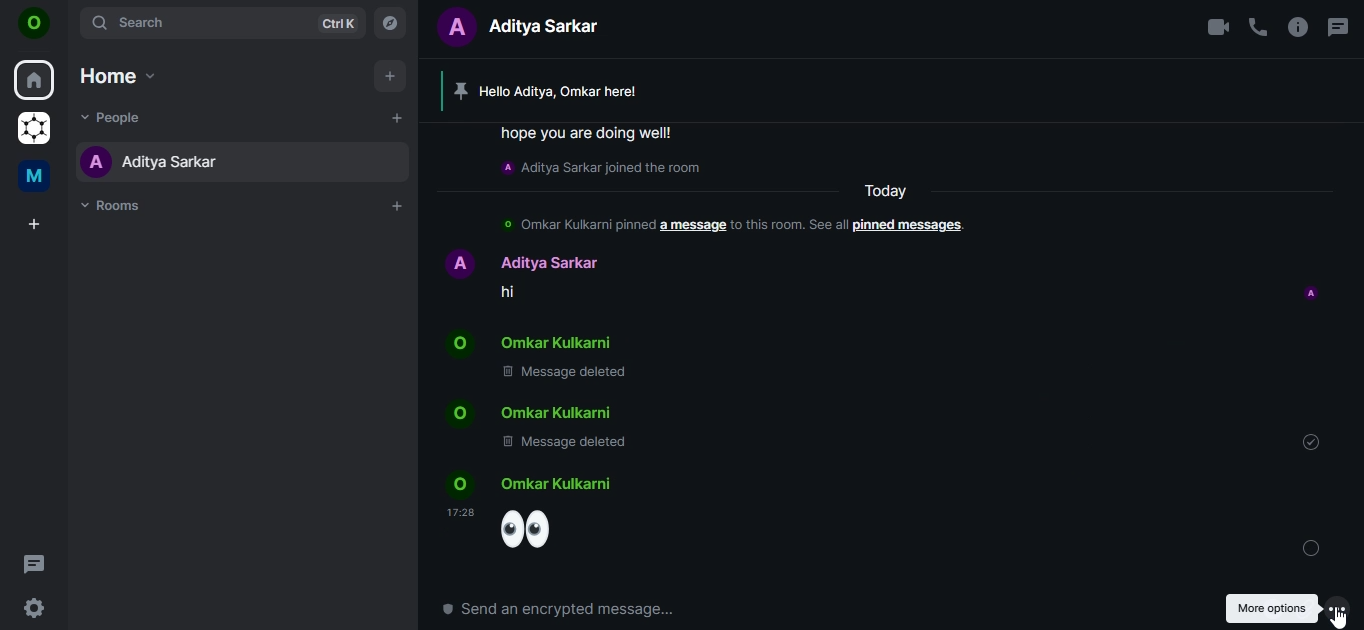 Image resolution: width=1364 pixels, height=630 pixels. What do you see at coordinates (32, 176) in the screenshot?
I see `me` at bounding box center [32, 176].